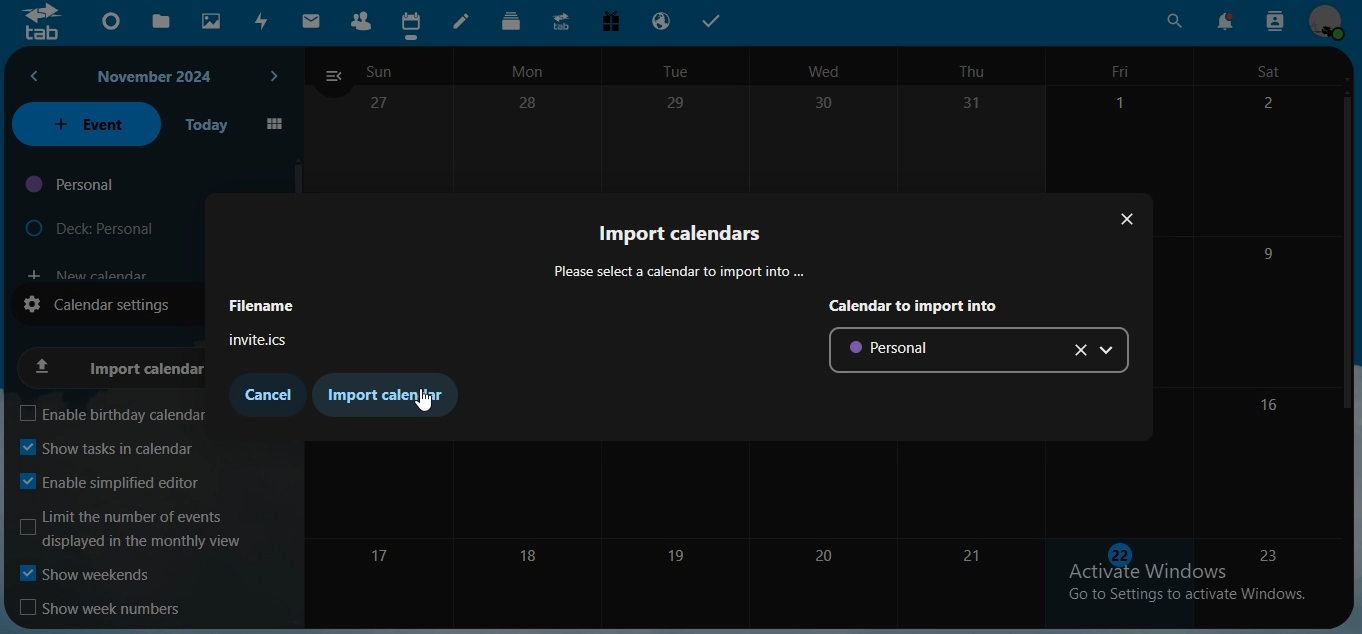  Describe the element at coordinates (134, 529) in the screenshot. I see `limit the number of events displayed in the monthly view` at that location.